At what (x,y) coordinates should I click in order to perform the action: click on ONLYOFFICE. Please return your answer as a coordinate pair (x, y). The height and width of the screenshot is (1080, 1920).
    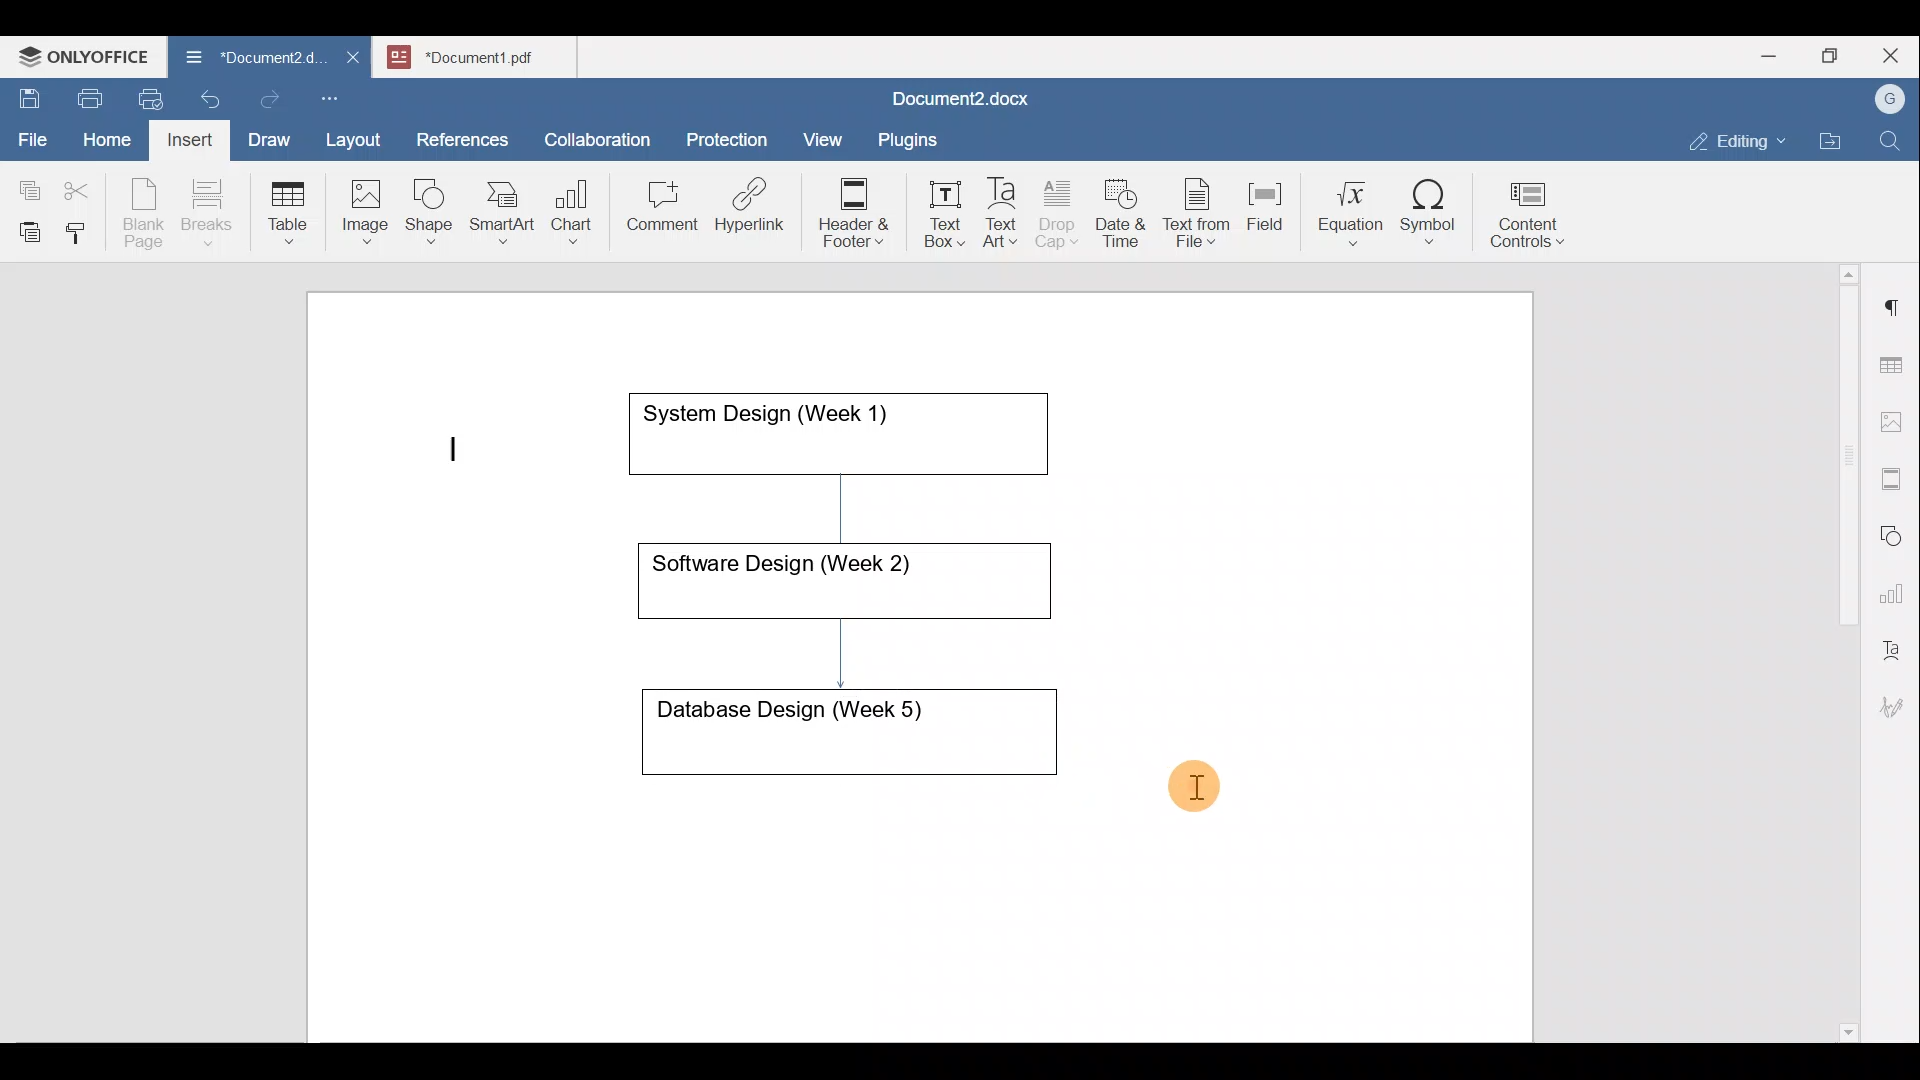
    Looking at the image, I should click on (85, 55).